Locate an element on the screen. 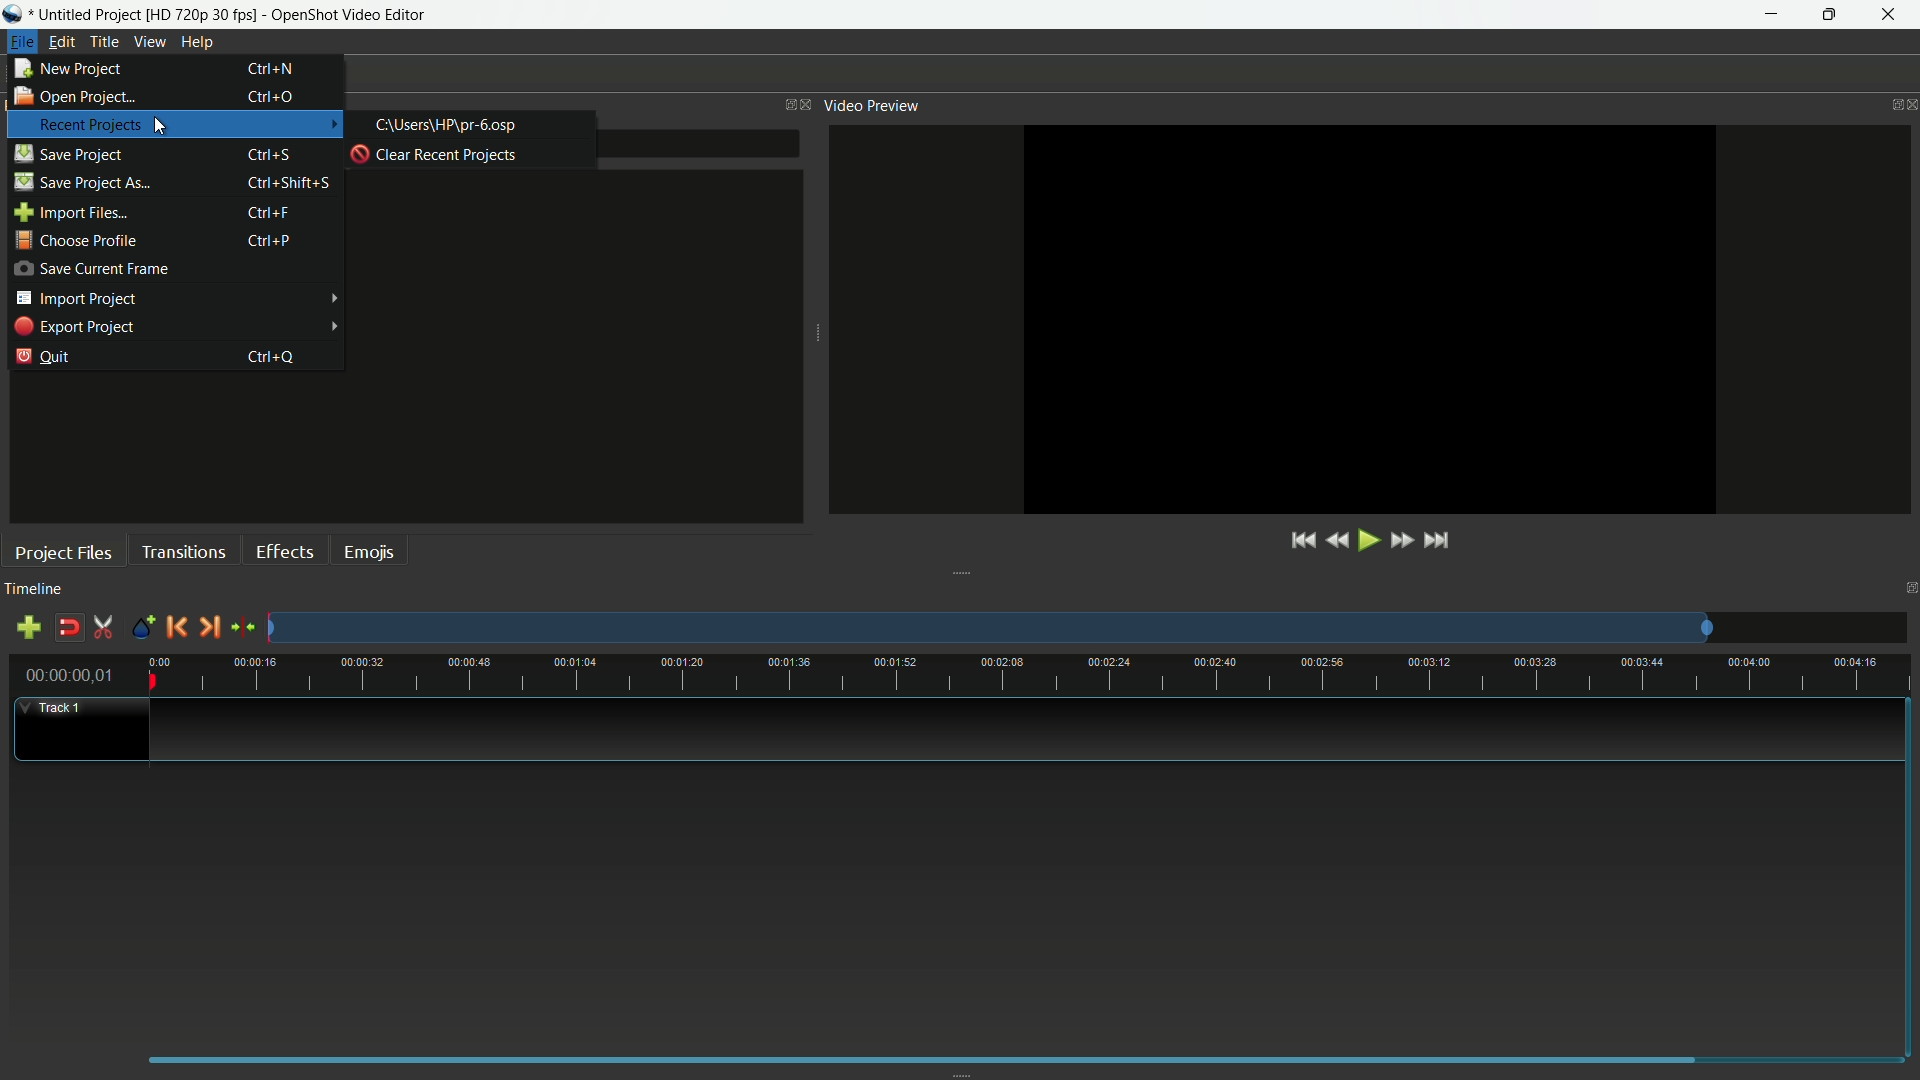 This screenshot has height=1080, width=1920. current time is located at coordinates (68, 675).